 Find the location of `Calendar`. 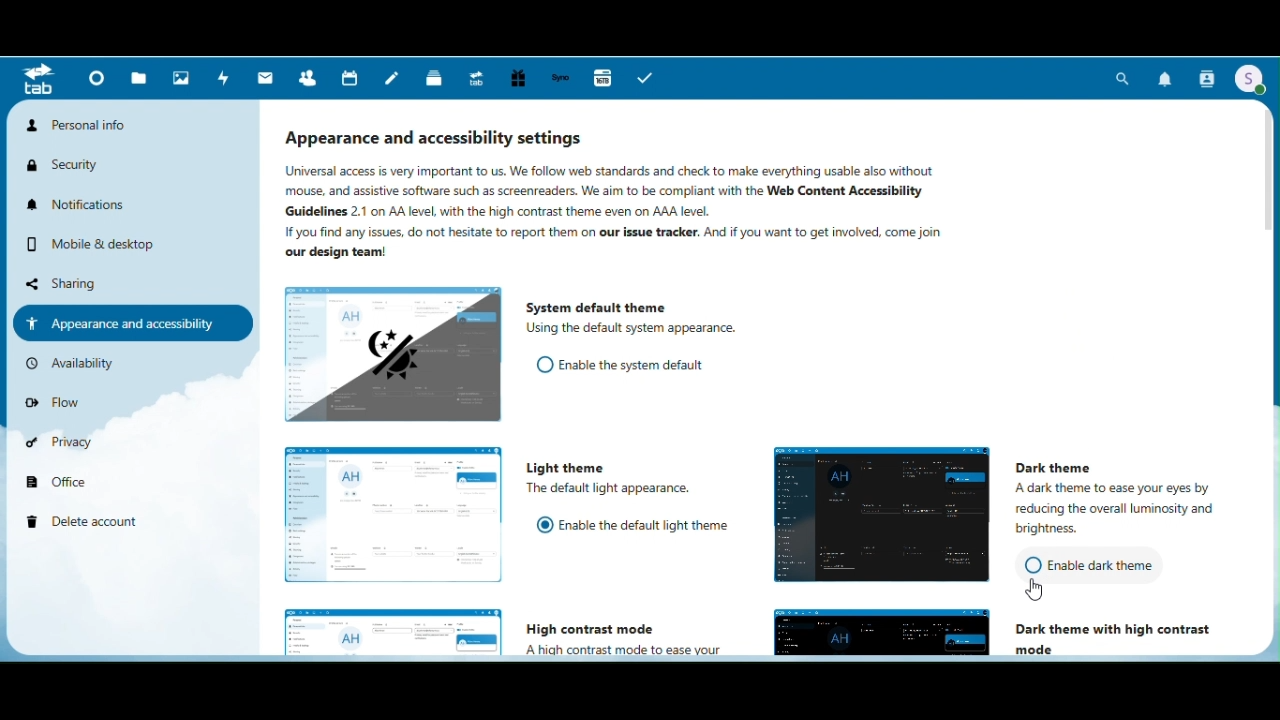

Calendar is located at coordinates (349, 78).